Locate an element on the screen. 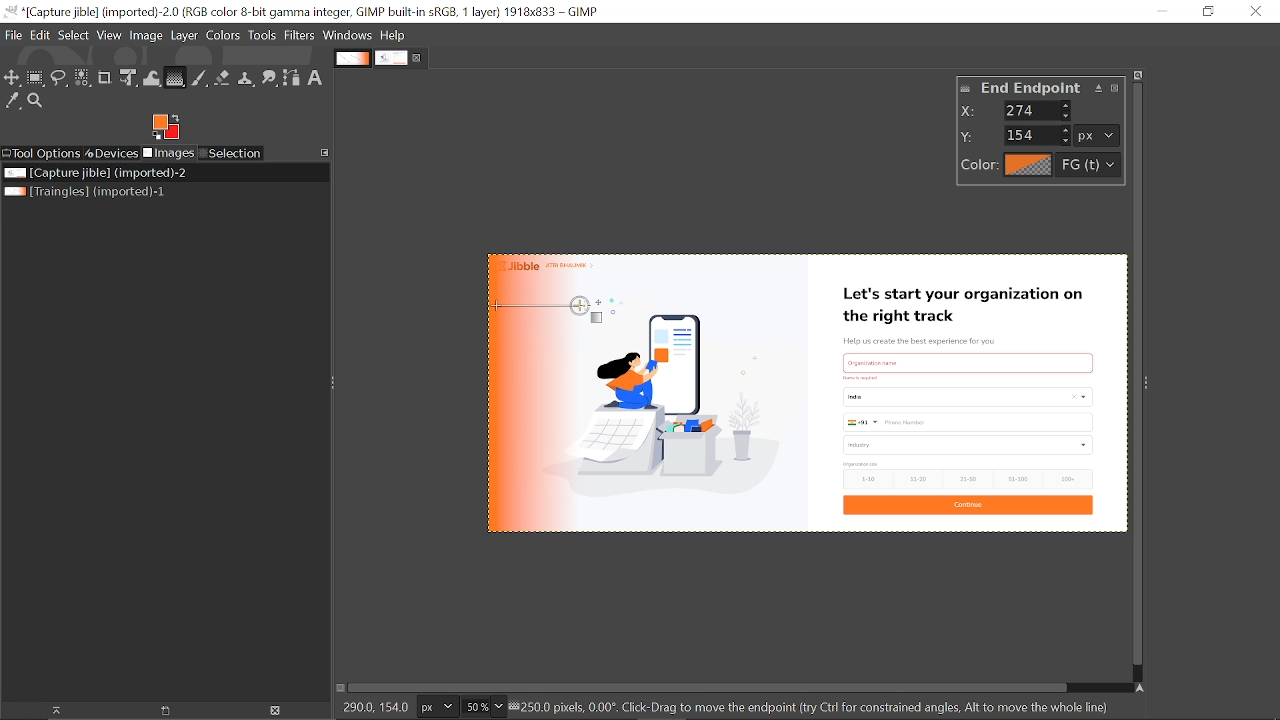 The image size is (1280, 720). color is located at coordinates (1036, 166).